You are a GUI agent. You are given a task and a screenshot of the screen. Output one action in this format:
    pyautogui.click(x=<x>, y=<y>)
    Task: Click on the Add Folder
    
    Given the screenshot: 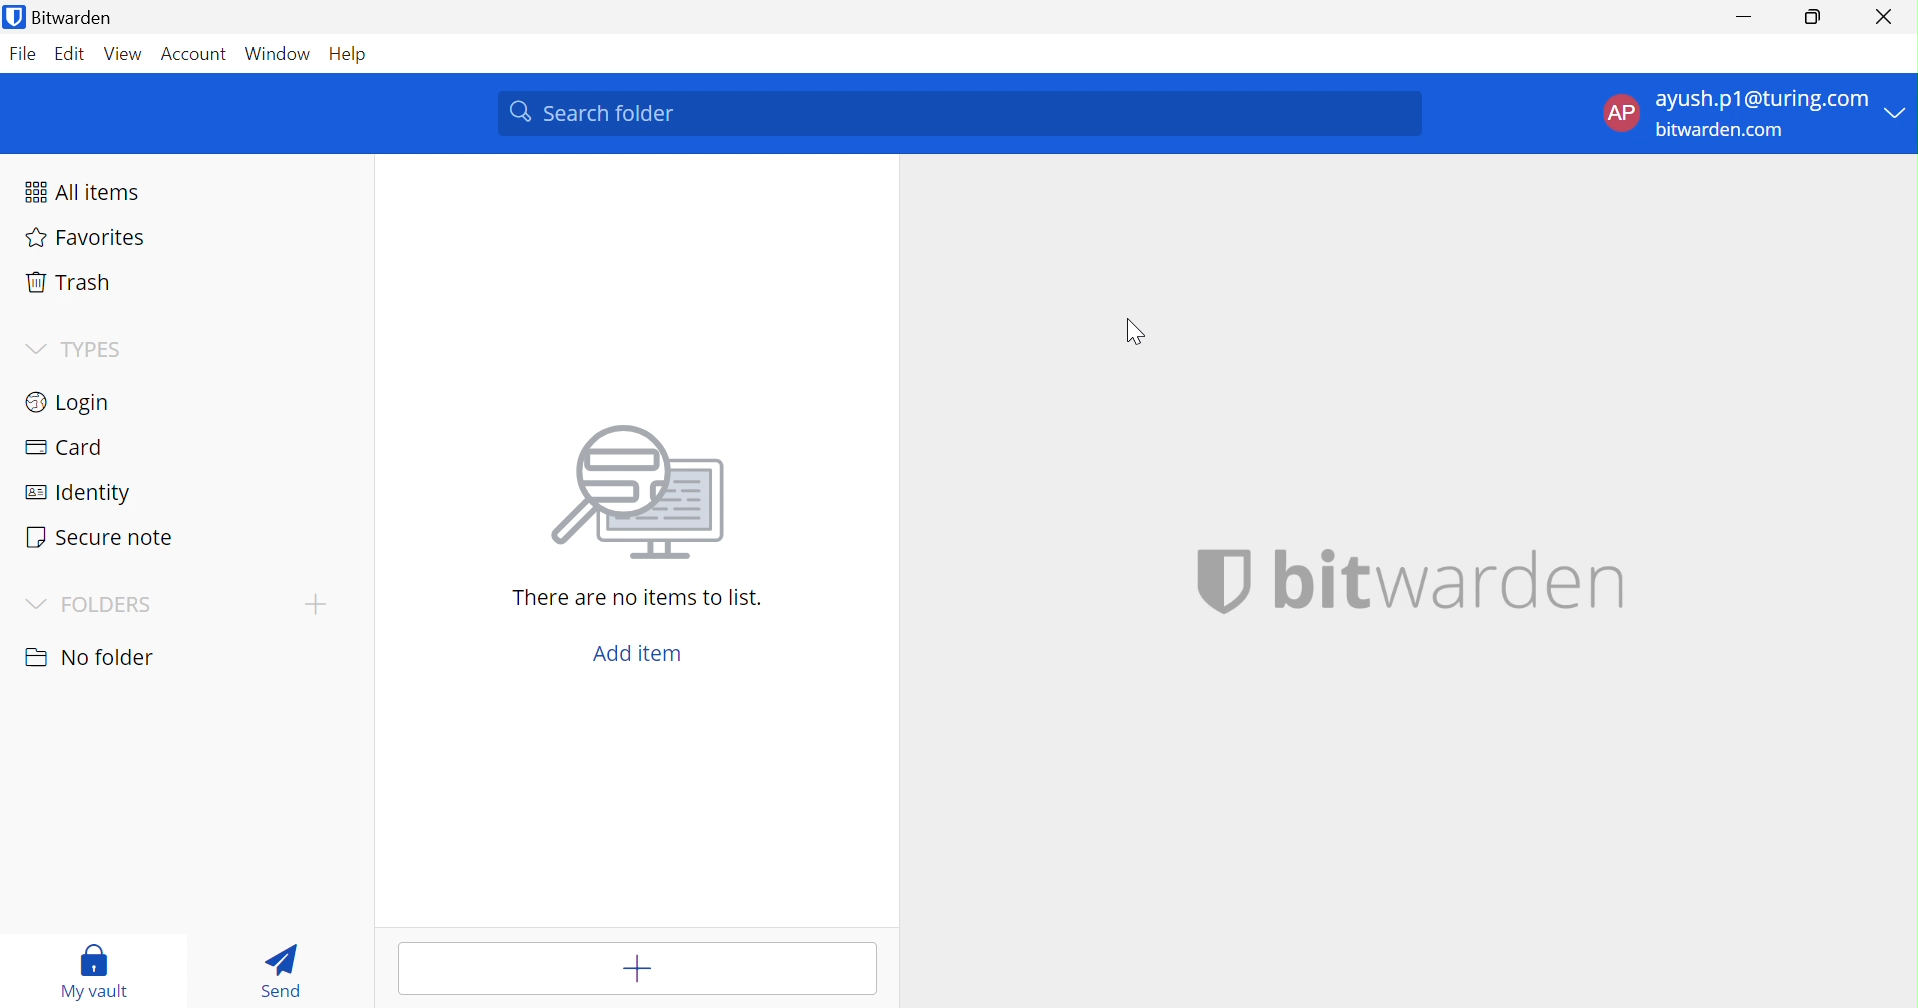 What is the action you would take?
    pyautogui.click(x=320, y=603)
    